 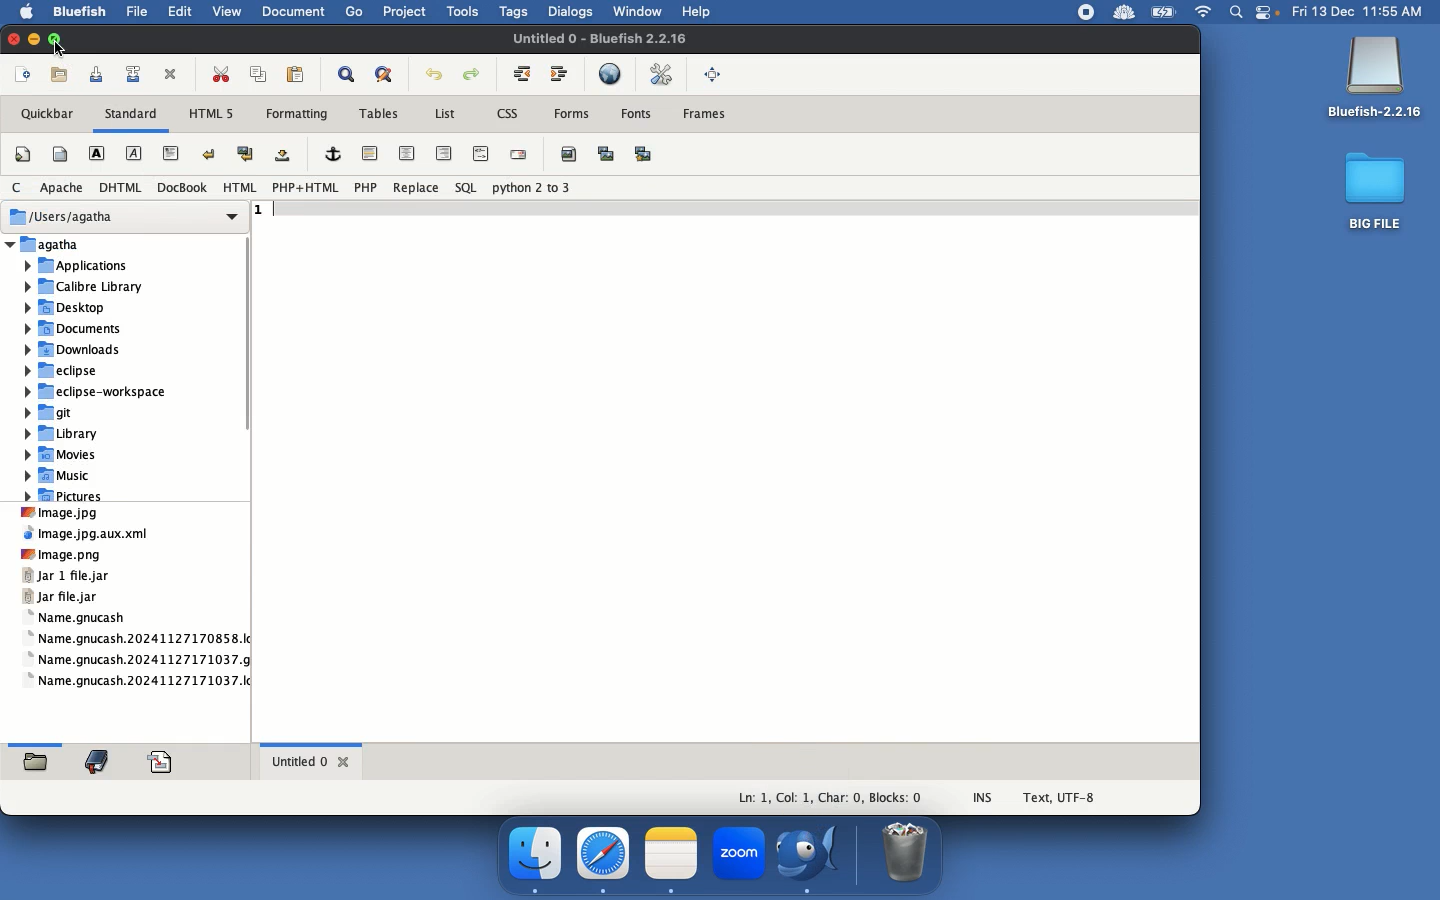 What do you see at coordinates (1376, 195) in the screenshot?
I see `big files` at bounding box center [1376, 195].